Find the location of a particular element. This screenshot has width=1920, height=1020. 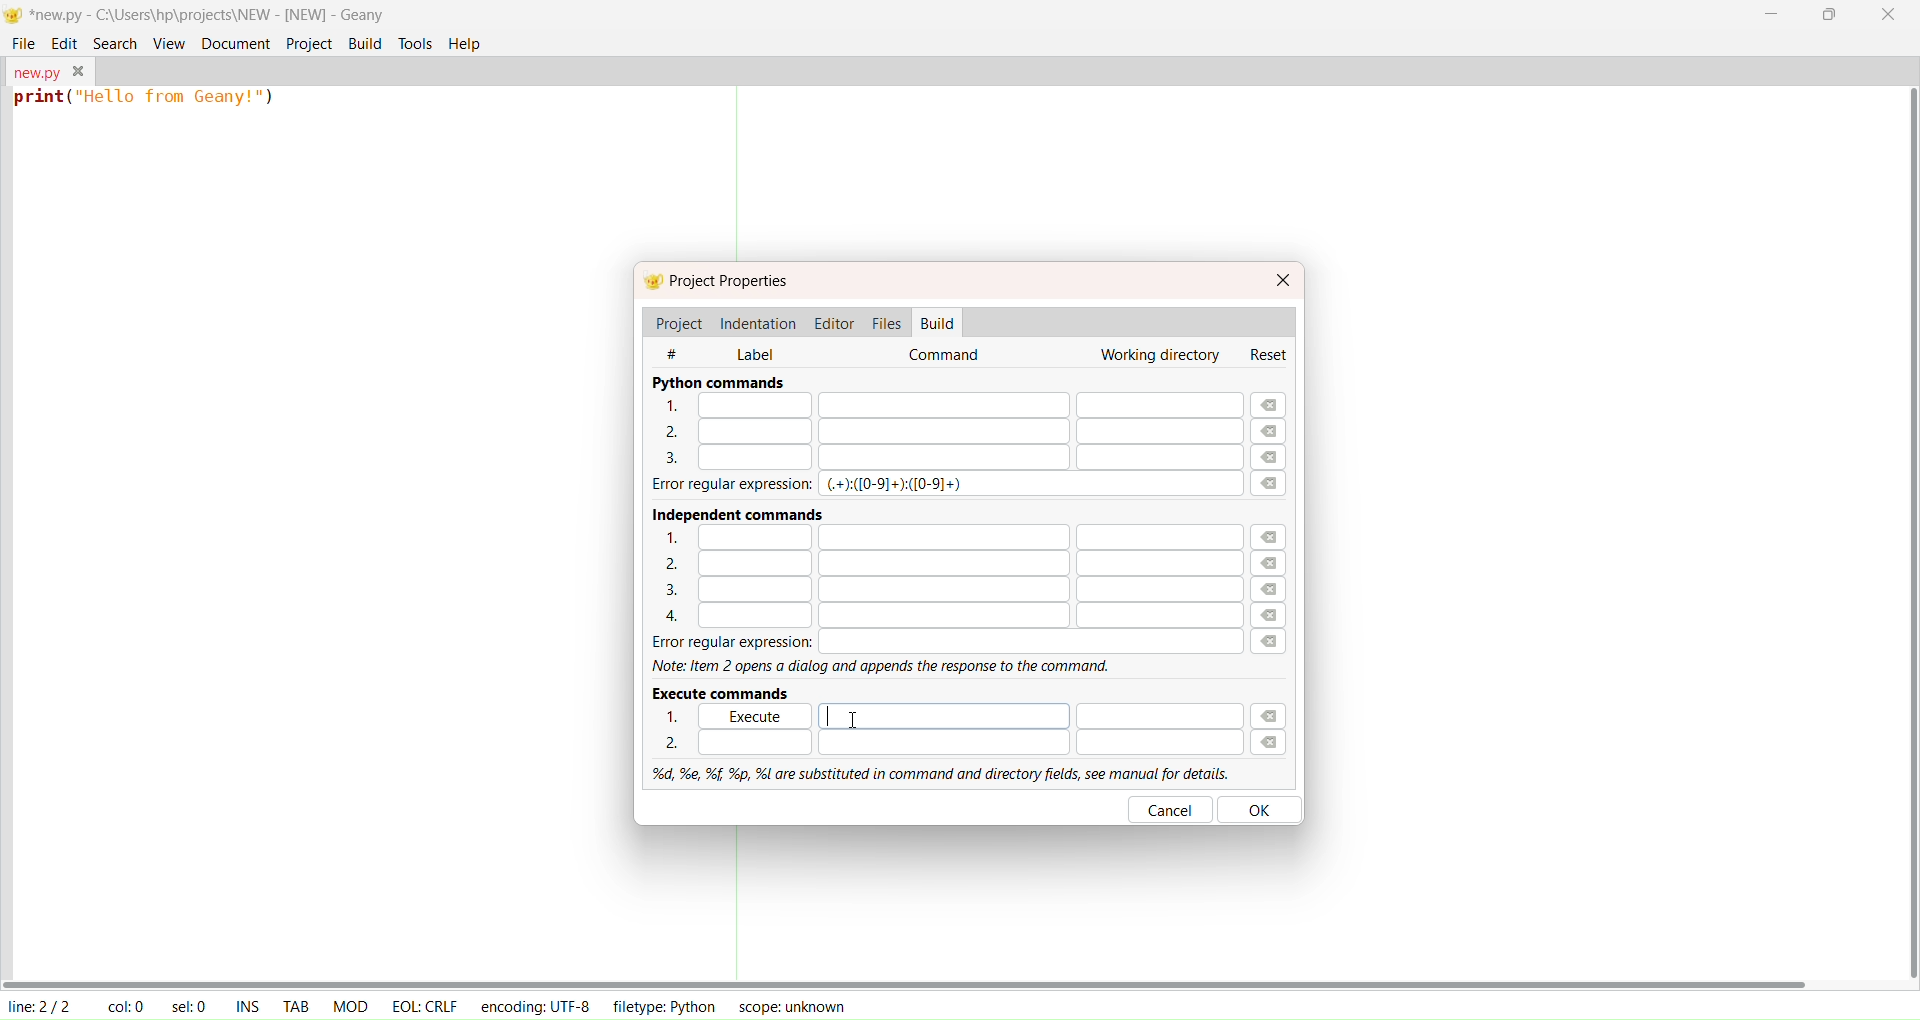

title is located at coordinates (208, 14).